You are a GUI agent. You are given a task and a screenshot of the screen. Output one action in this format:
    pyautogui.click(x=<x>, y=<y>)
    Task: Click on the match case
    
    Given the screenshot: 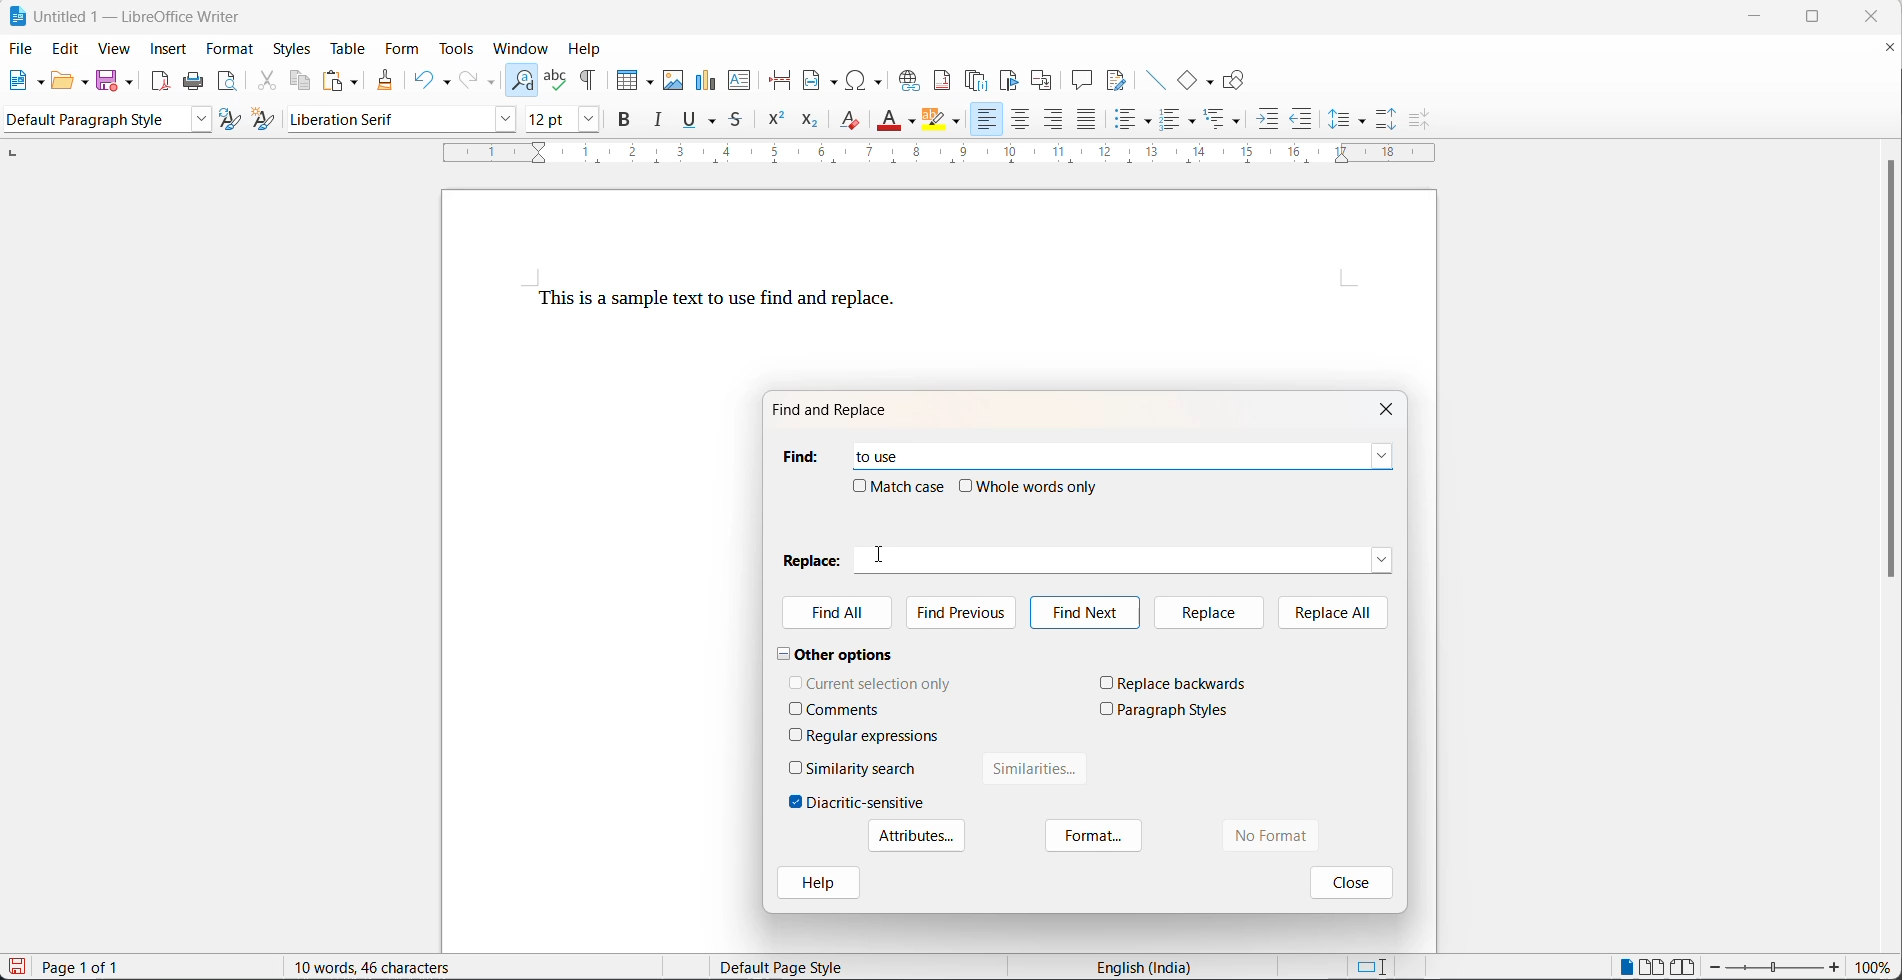 What is the action you would take?
    pyautogui.click(x=910, y=486)
    